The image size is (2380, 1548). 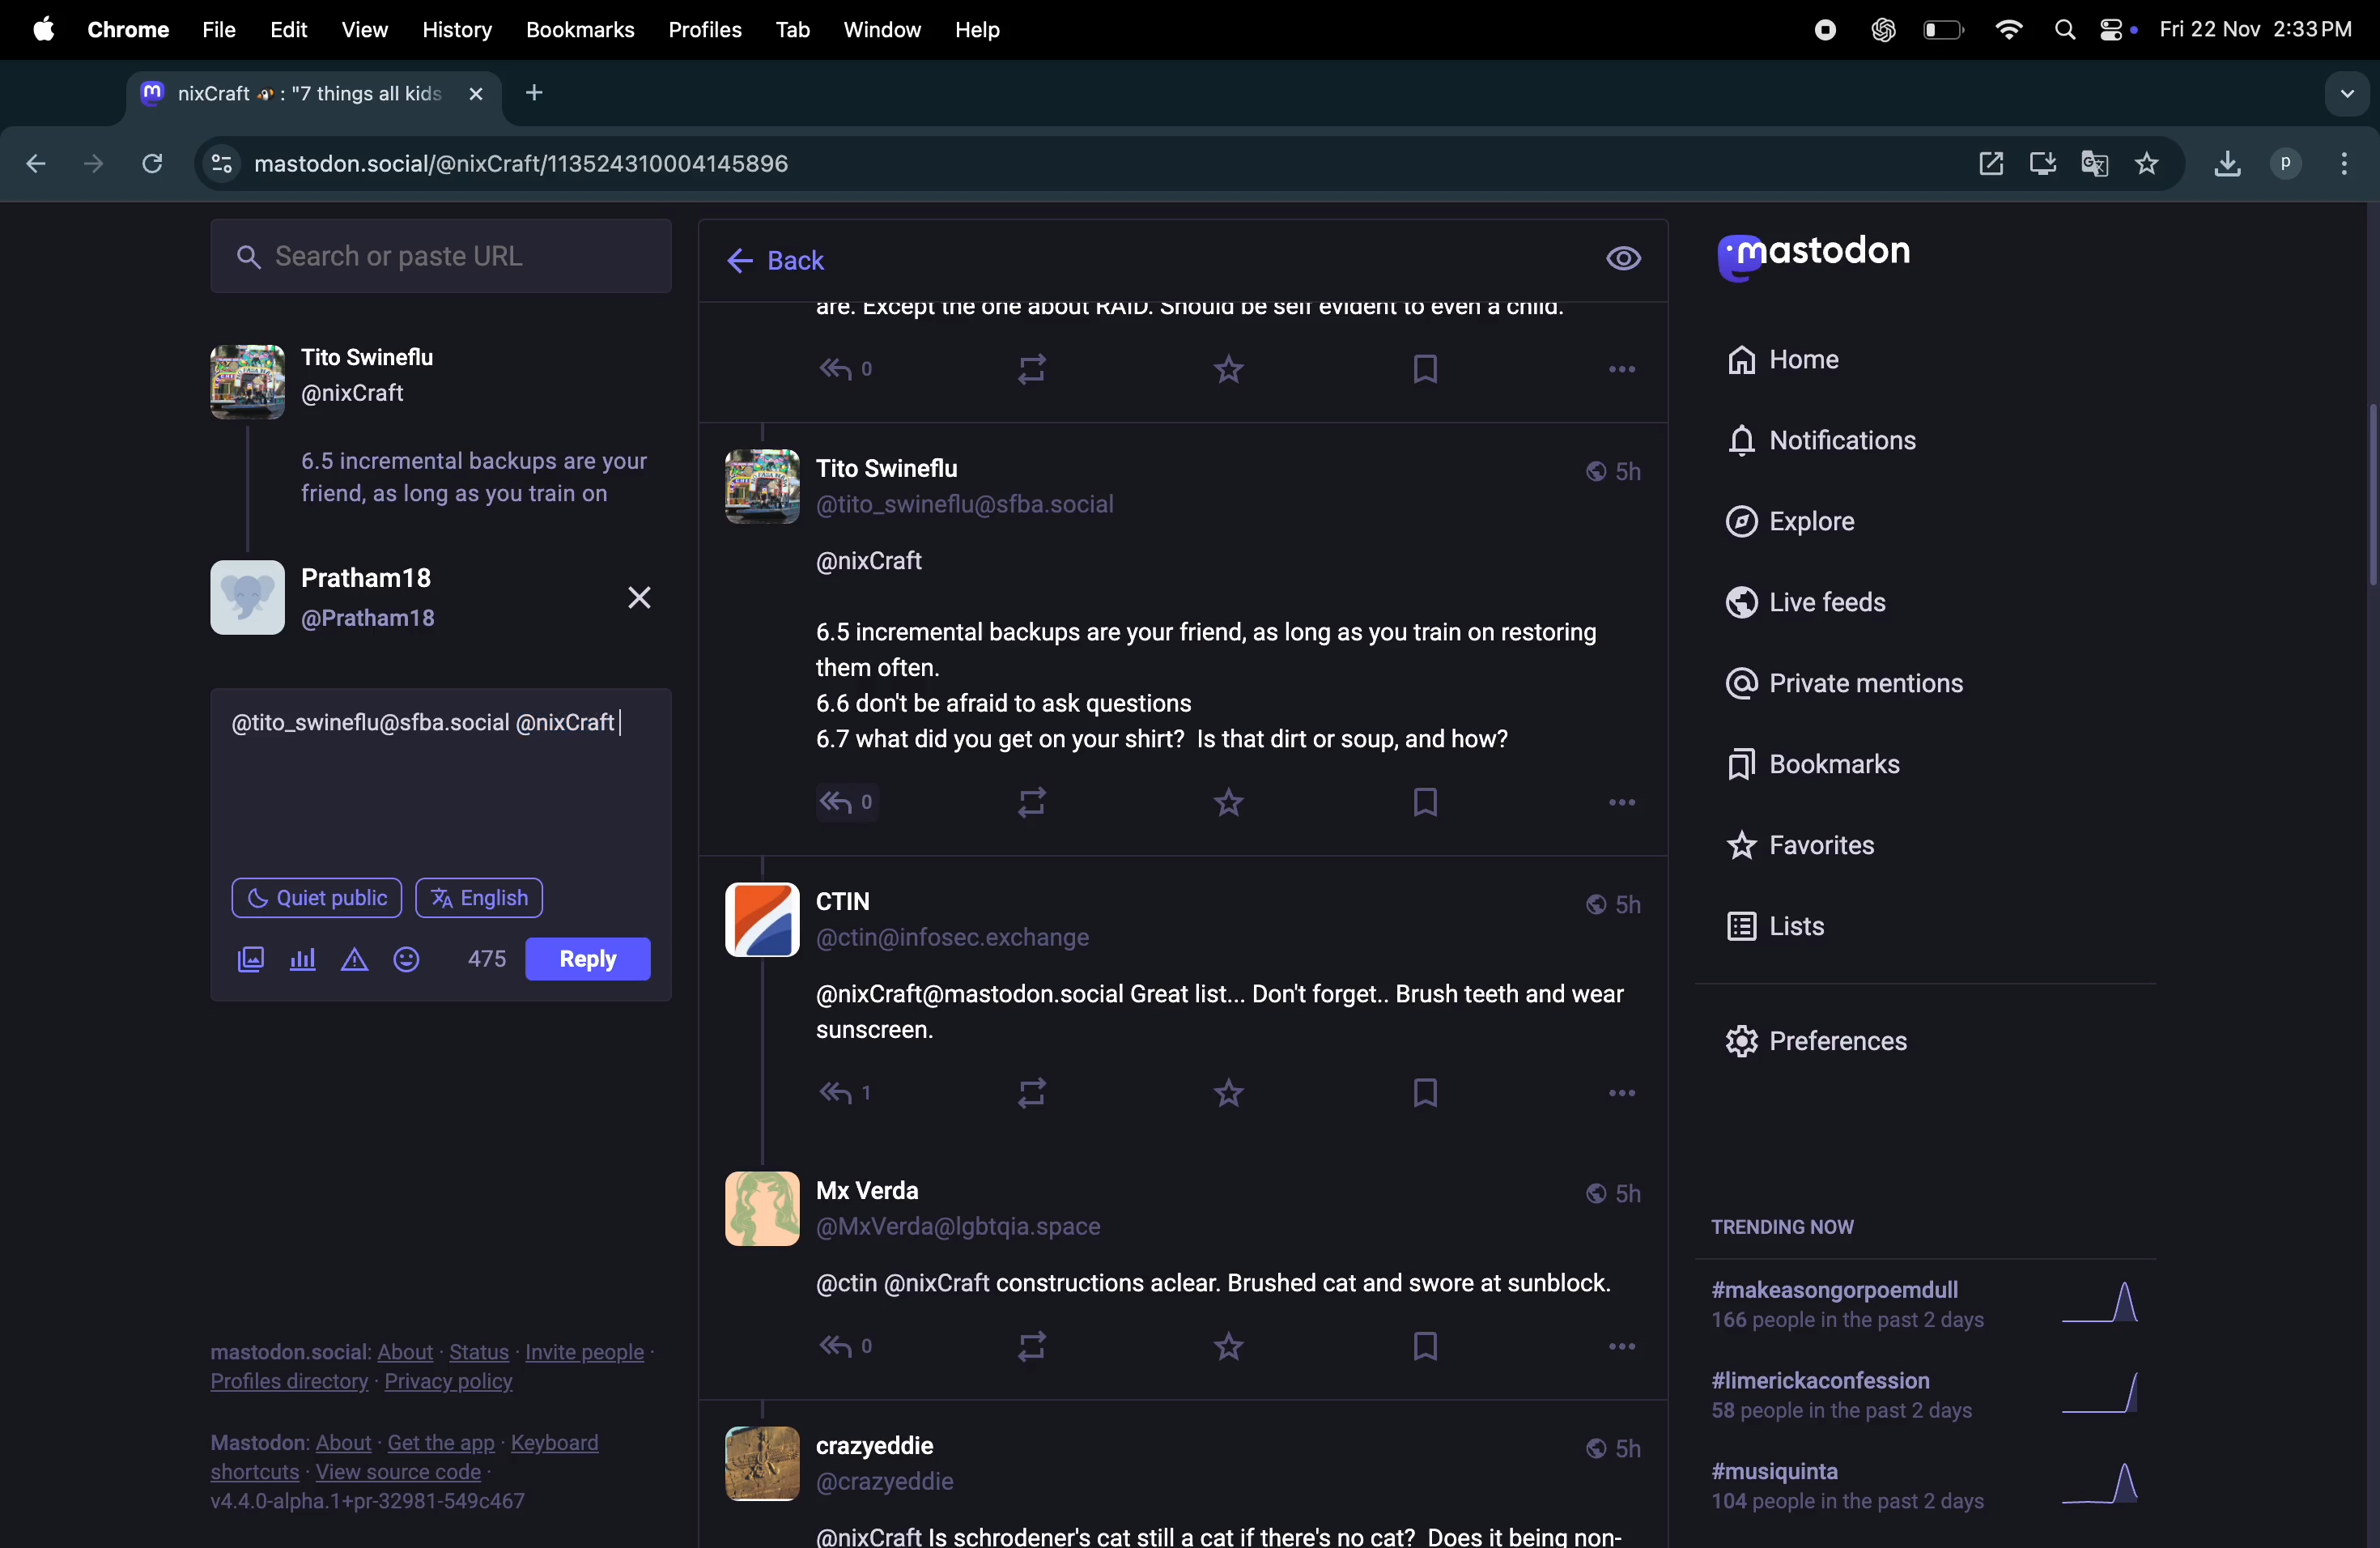 What do you see at coordinates (487, 958) in the screenshot?
I see `inline words` at bounding box center [487, 958].